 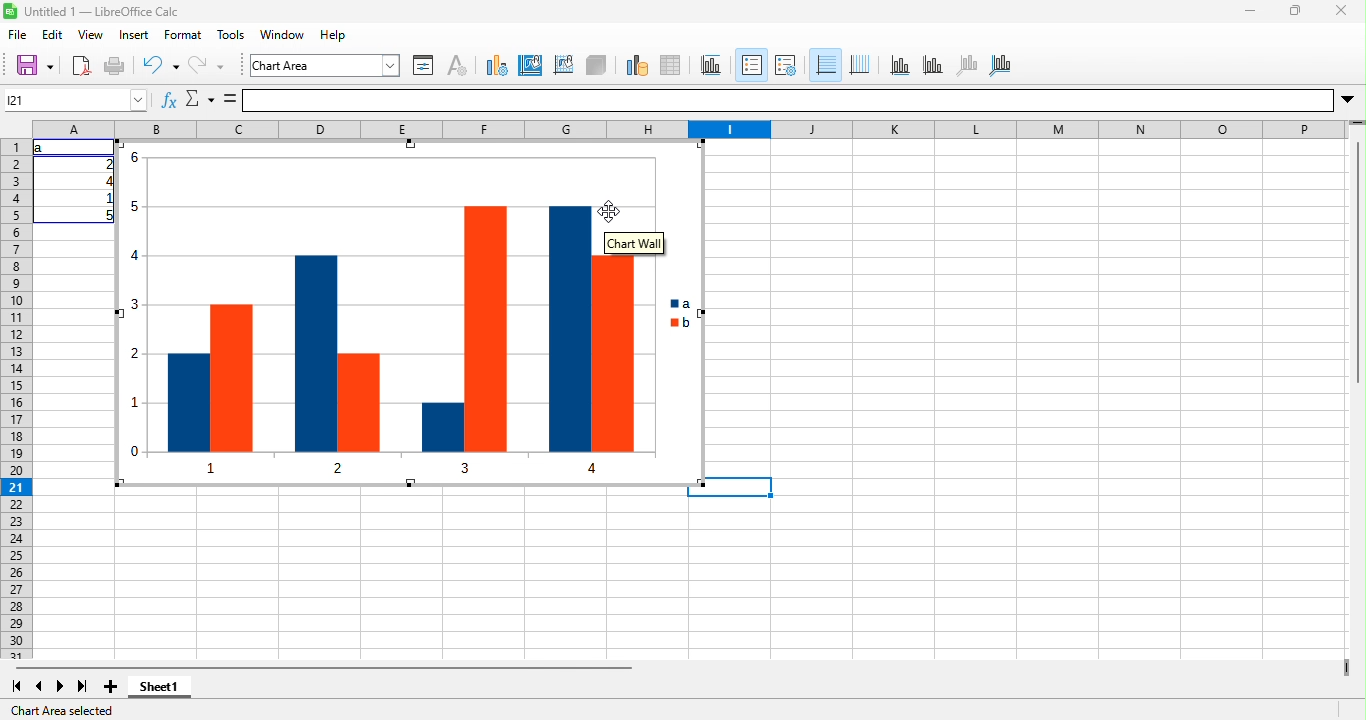 I want to click on Software logo, so click(x=10, y=11).